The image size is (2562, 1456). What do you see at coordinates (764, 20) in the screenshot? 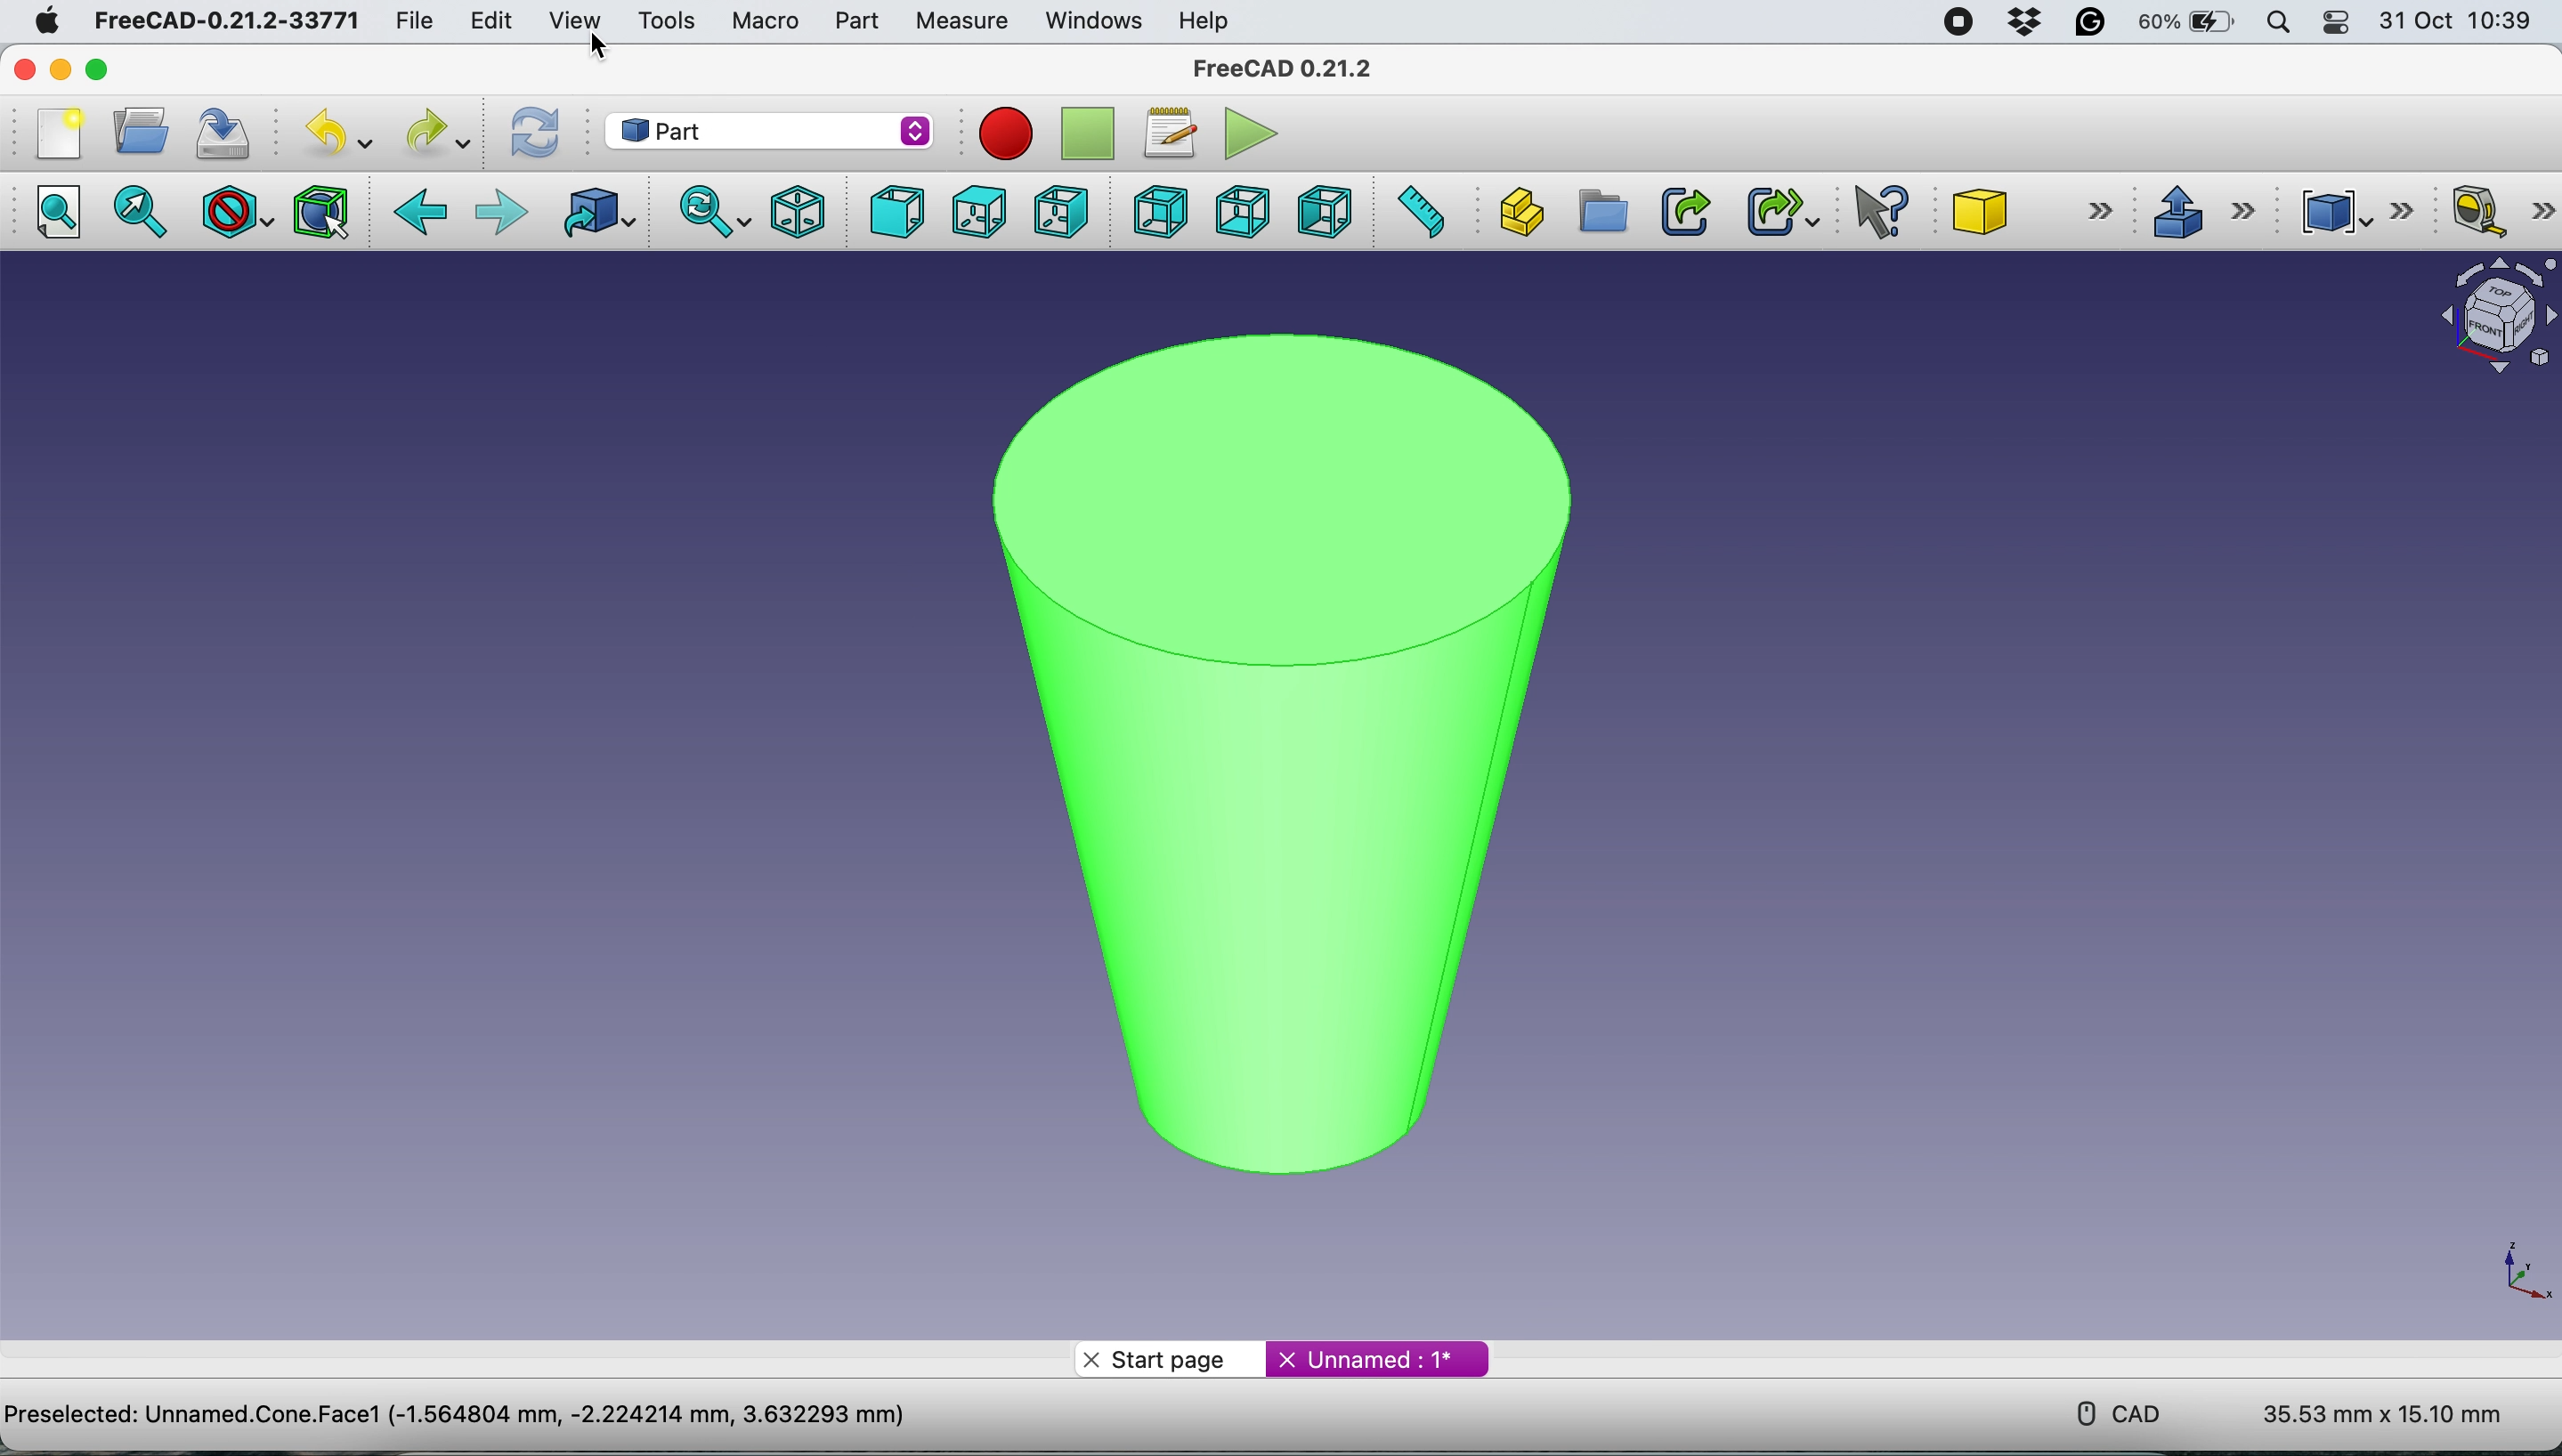
I see `macro` at bounding box center [764, 20].